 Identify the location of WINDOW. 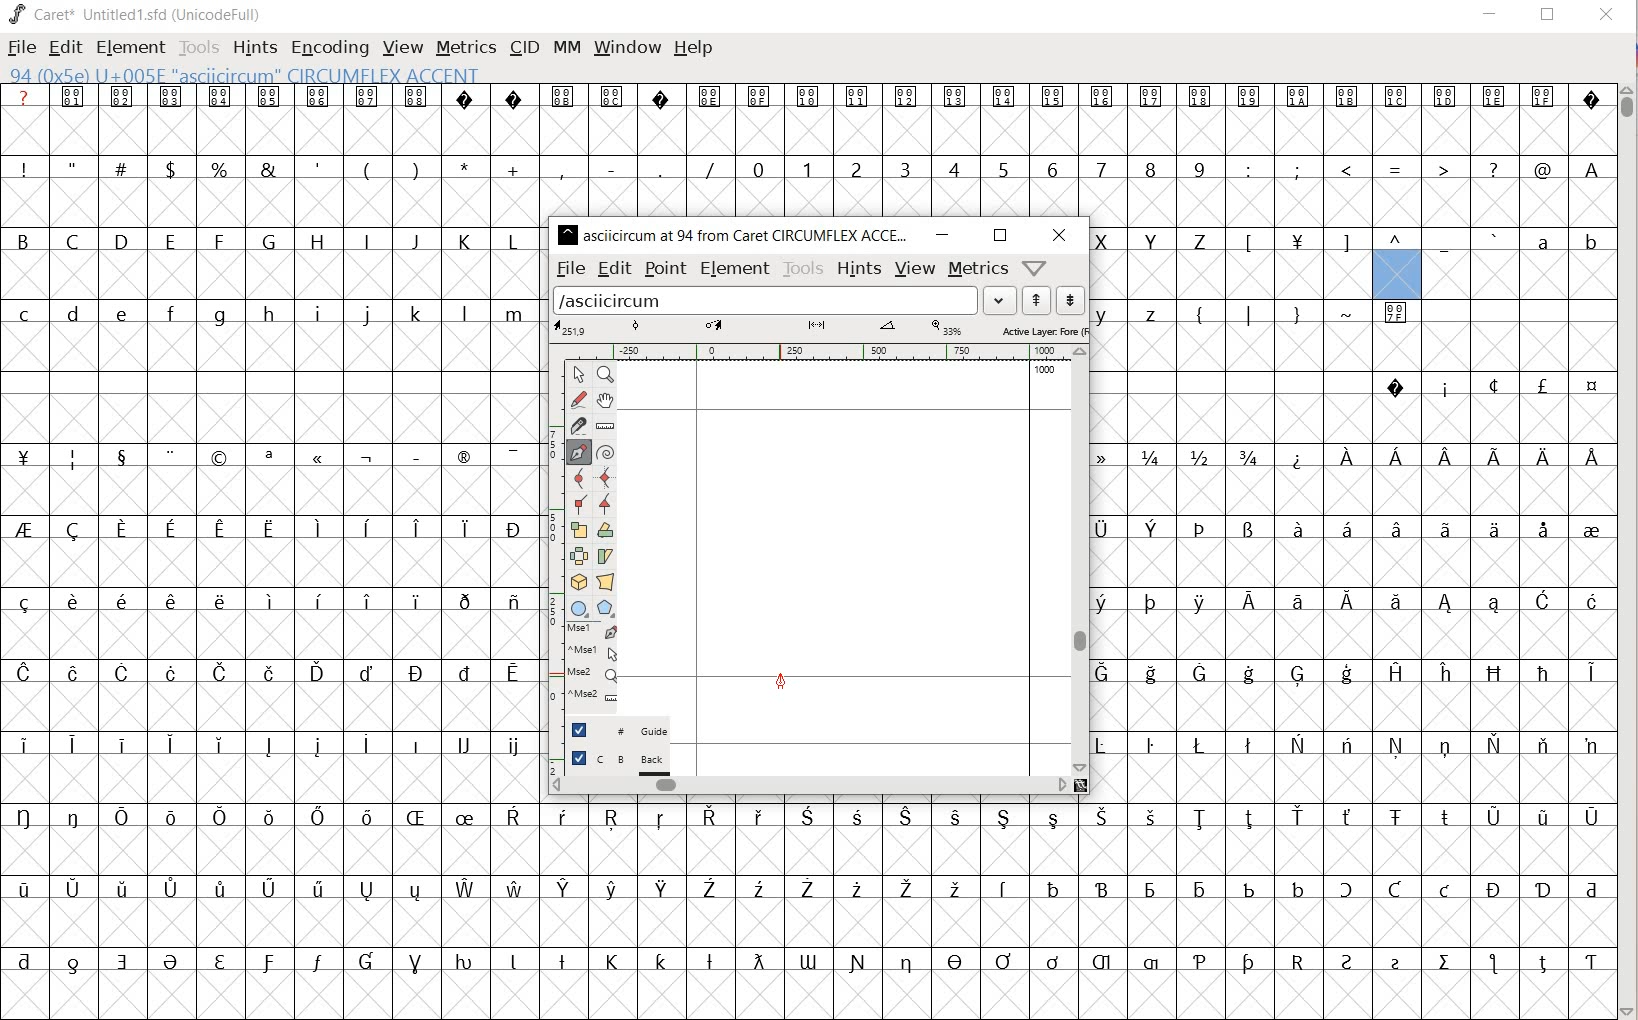
(625, 46).